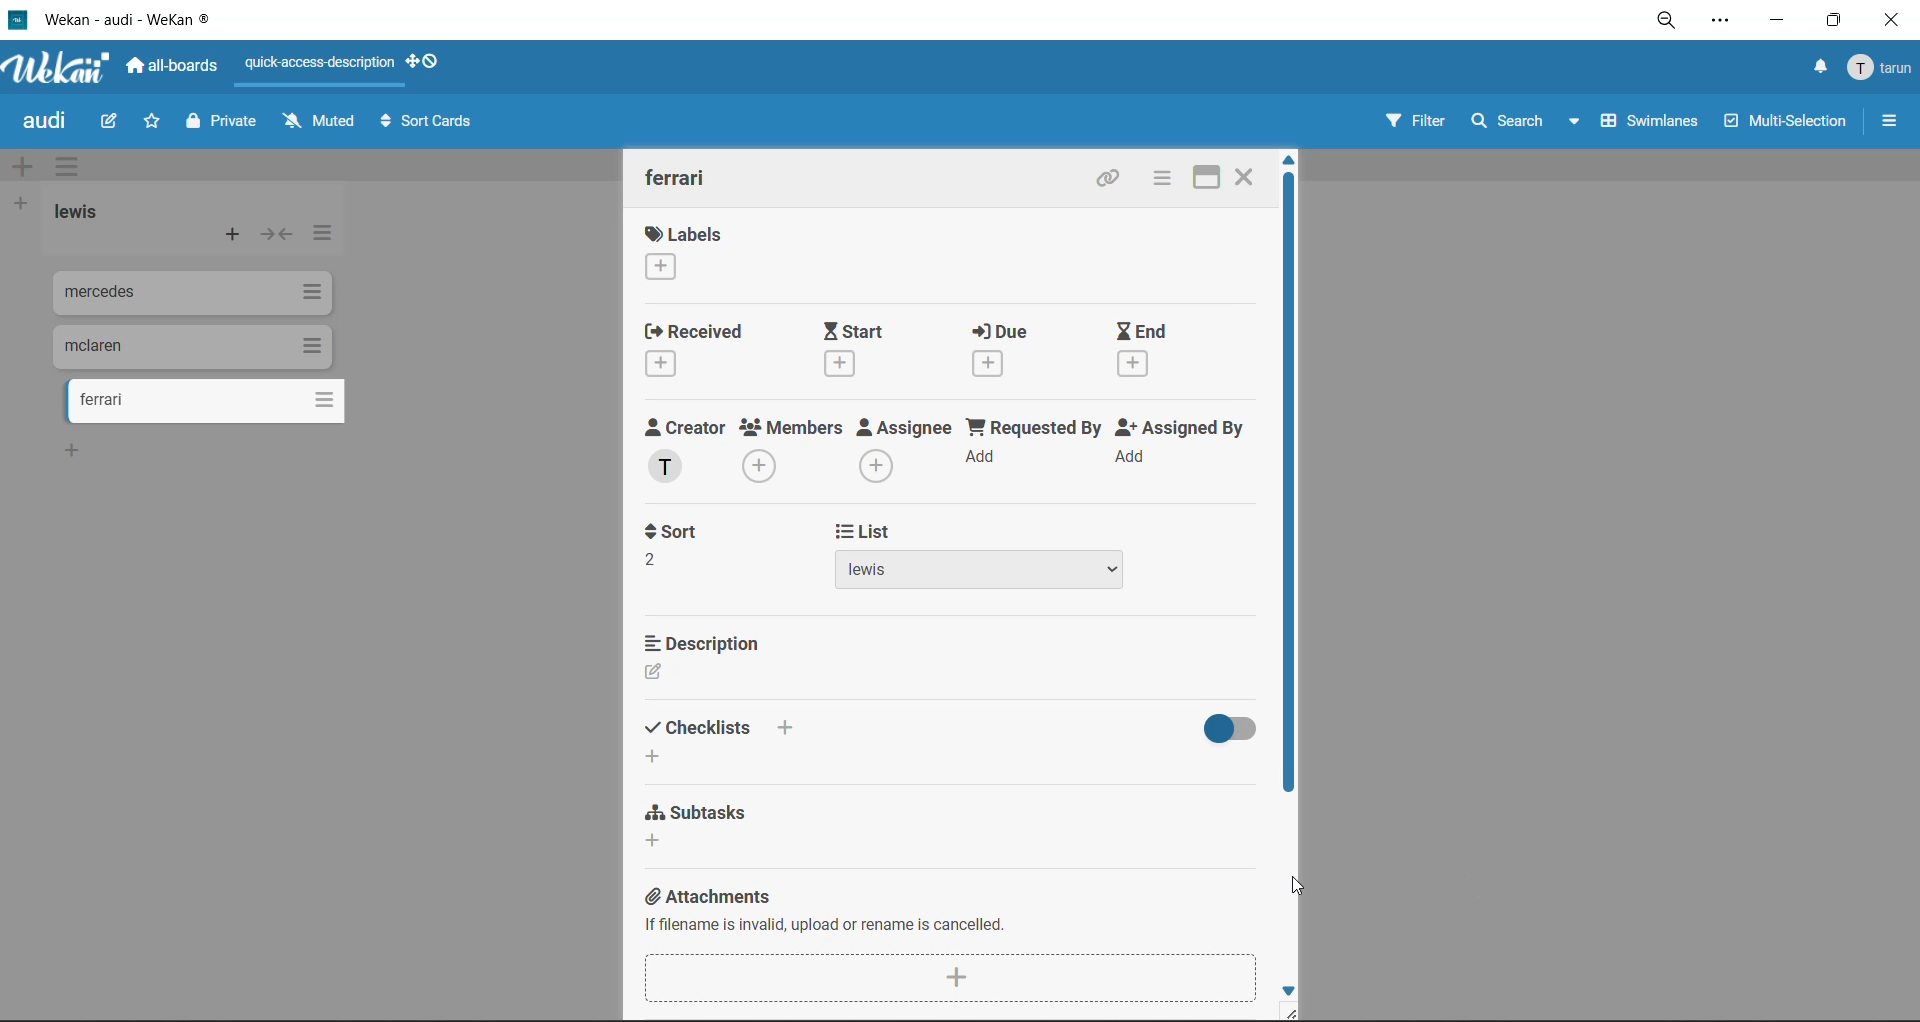  Describe the element at coordinates (114, 122) in the screenshot. I see `edit` at that location.